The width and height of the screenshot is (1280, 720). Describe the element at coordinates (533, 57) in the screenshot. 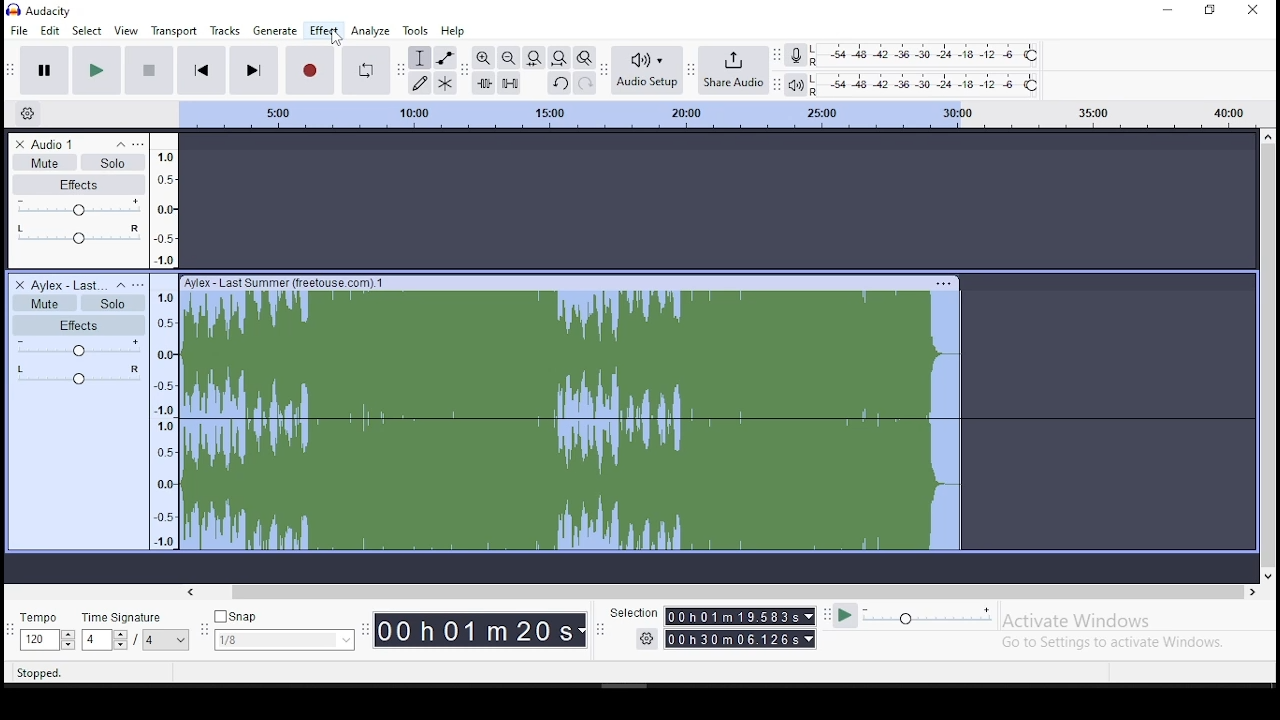

I see `fit selection to width` at that location.